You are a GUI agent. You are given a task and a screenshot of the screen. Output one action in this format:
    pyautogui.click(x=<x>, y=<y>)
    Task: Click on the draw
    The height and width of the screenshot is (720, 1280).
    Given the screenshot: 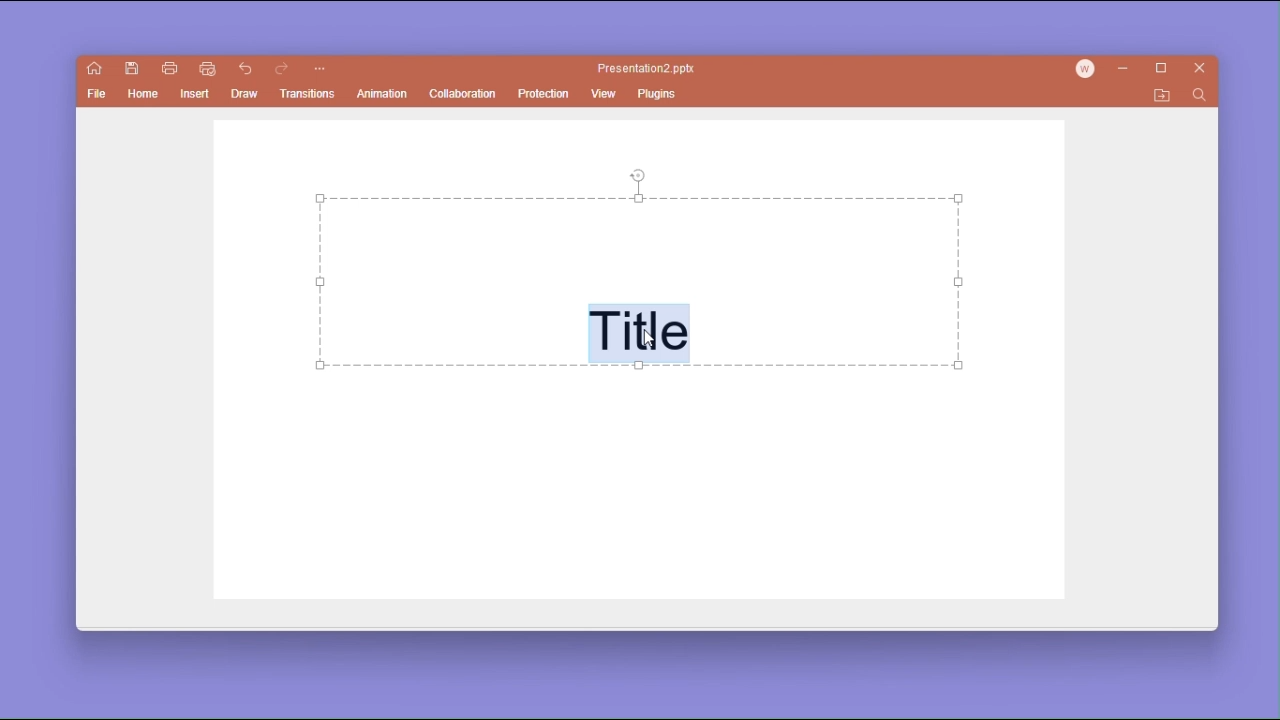 What is the action you would take?
    pyautogui.click(x=246, y=94)
    